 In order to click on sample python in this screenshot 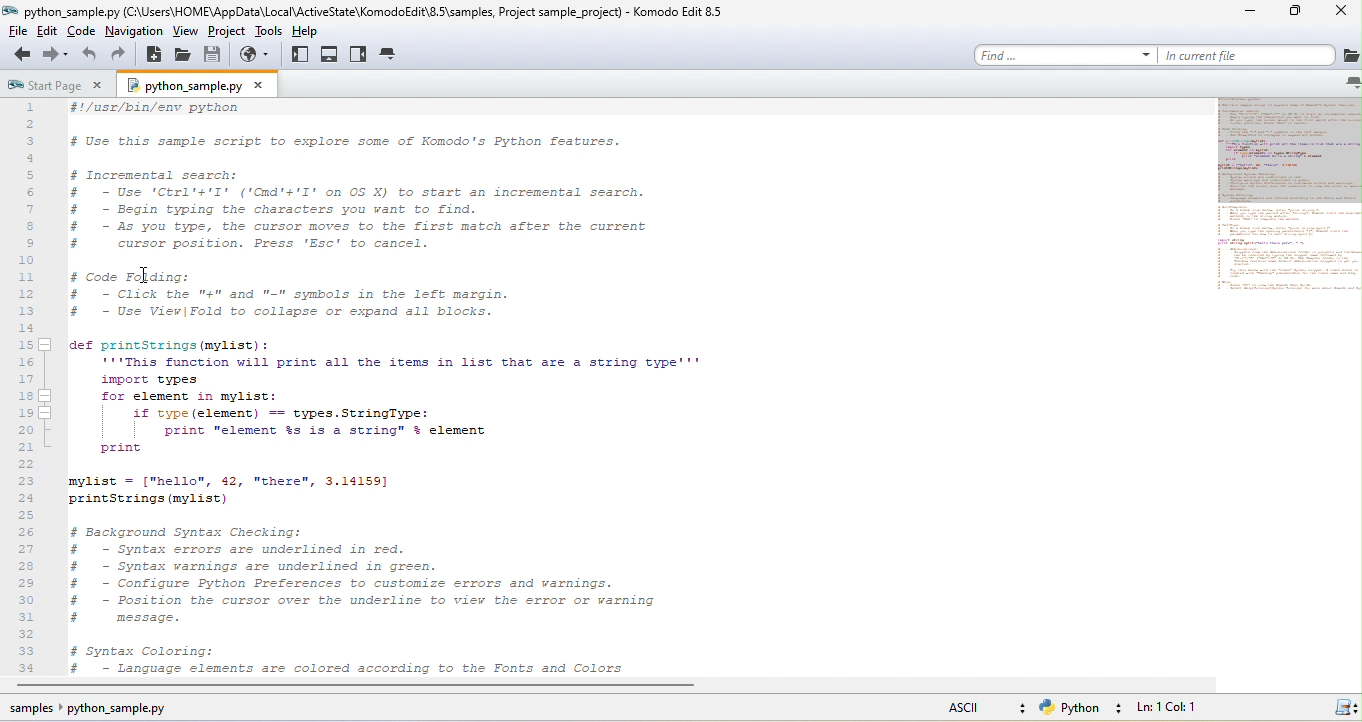, I will do `click(86, 711)`.